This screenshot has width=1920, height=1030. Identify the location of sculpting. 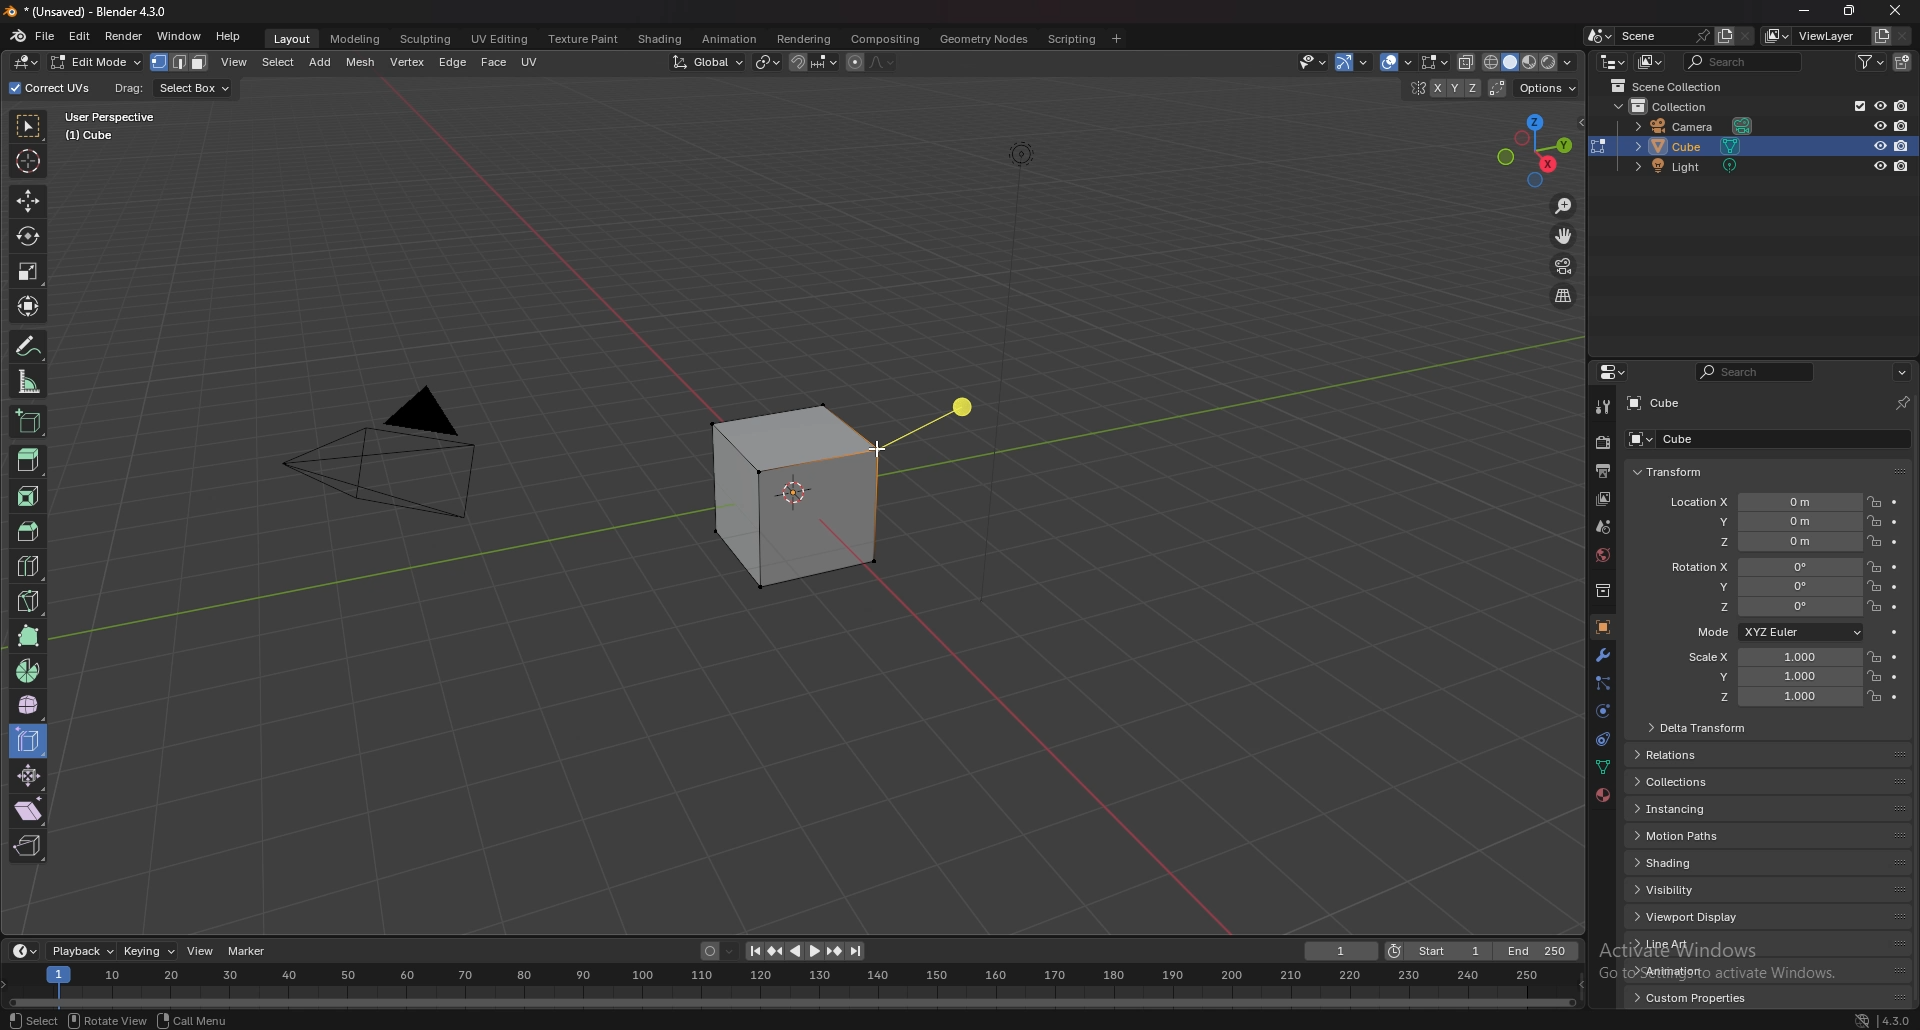
(426, 39).